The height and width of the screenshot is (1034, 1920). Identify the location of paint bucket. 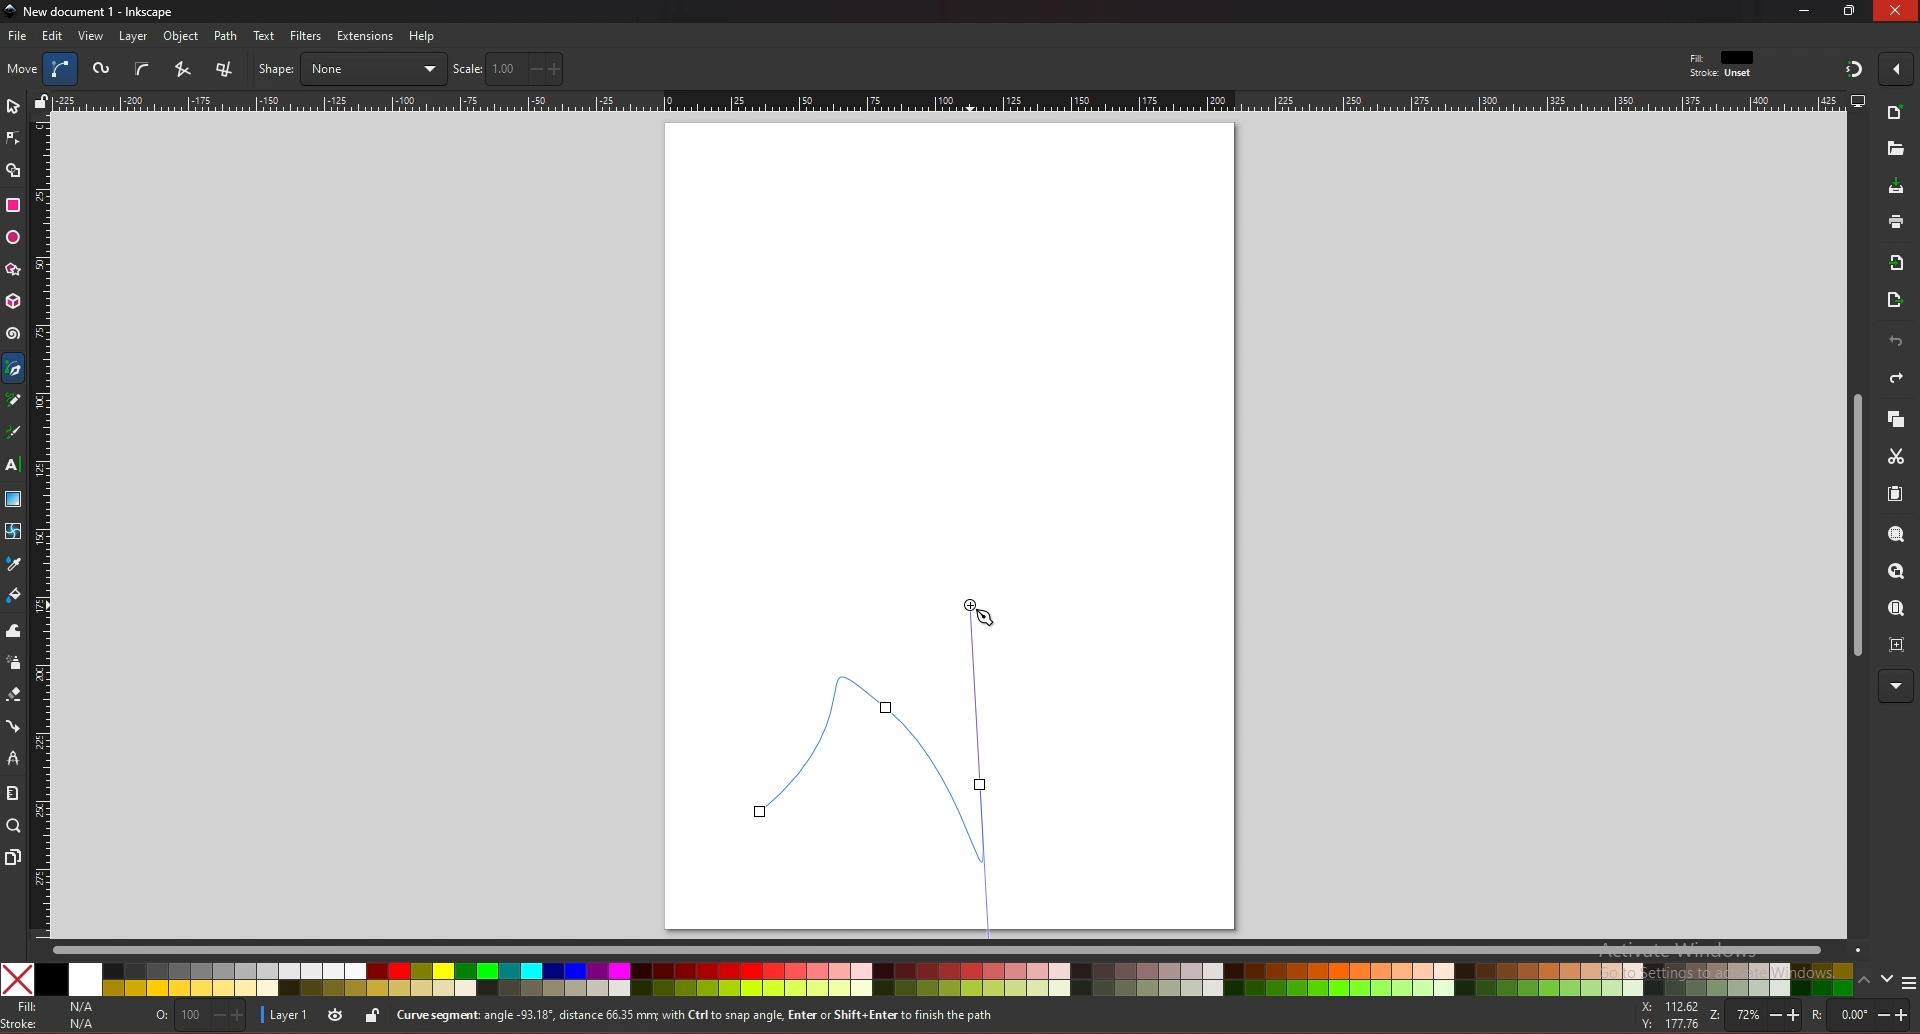
(14, 594).